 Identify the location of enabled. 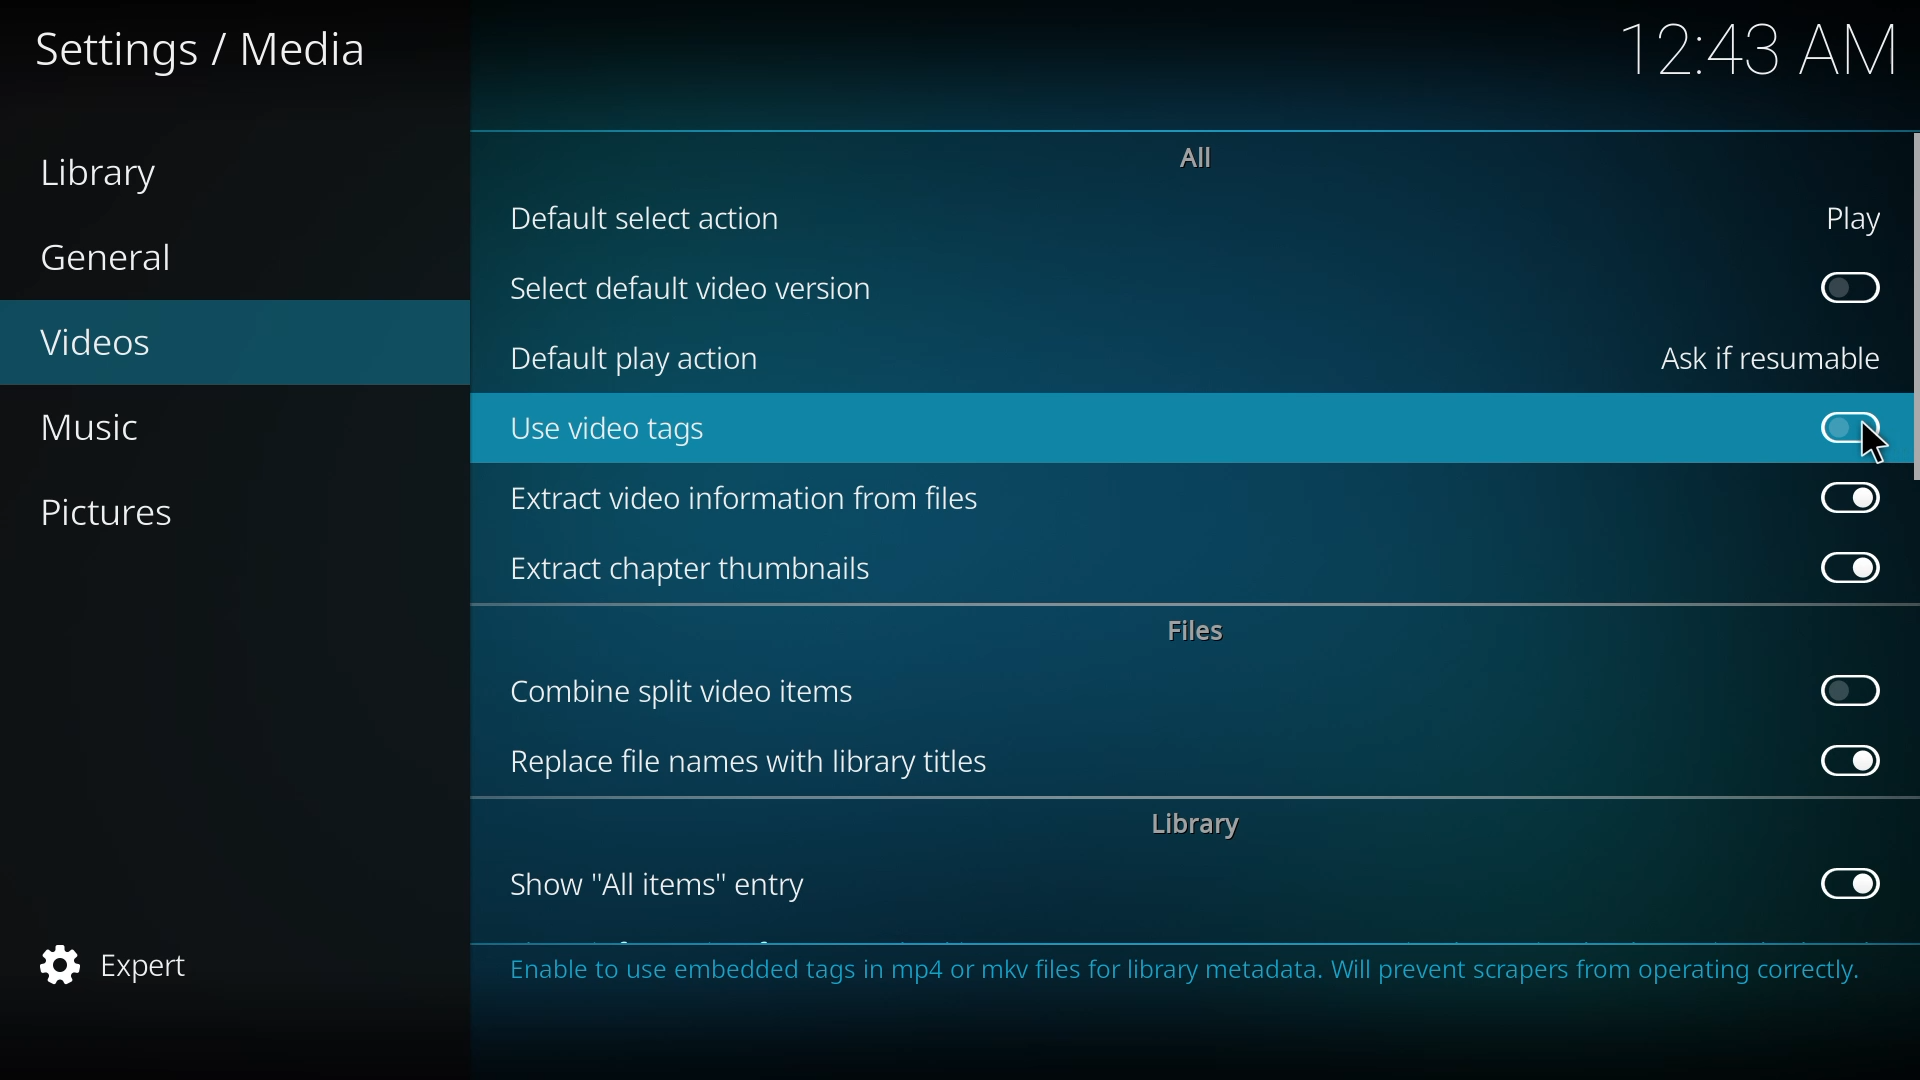
(1850, 760).